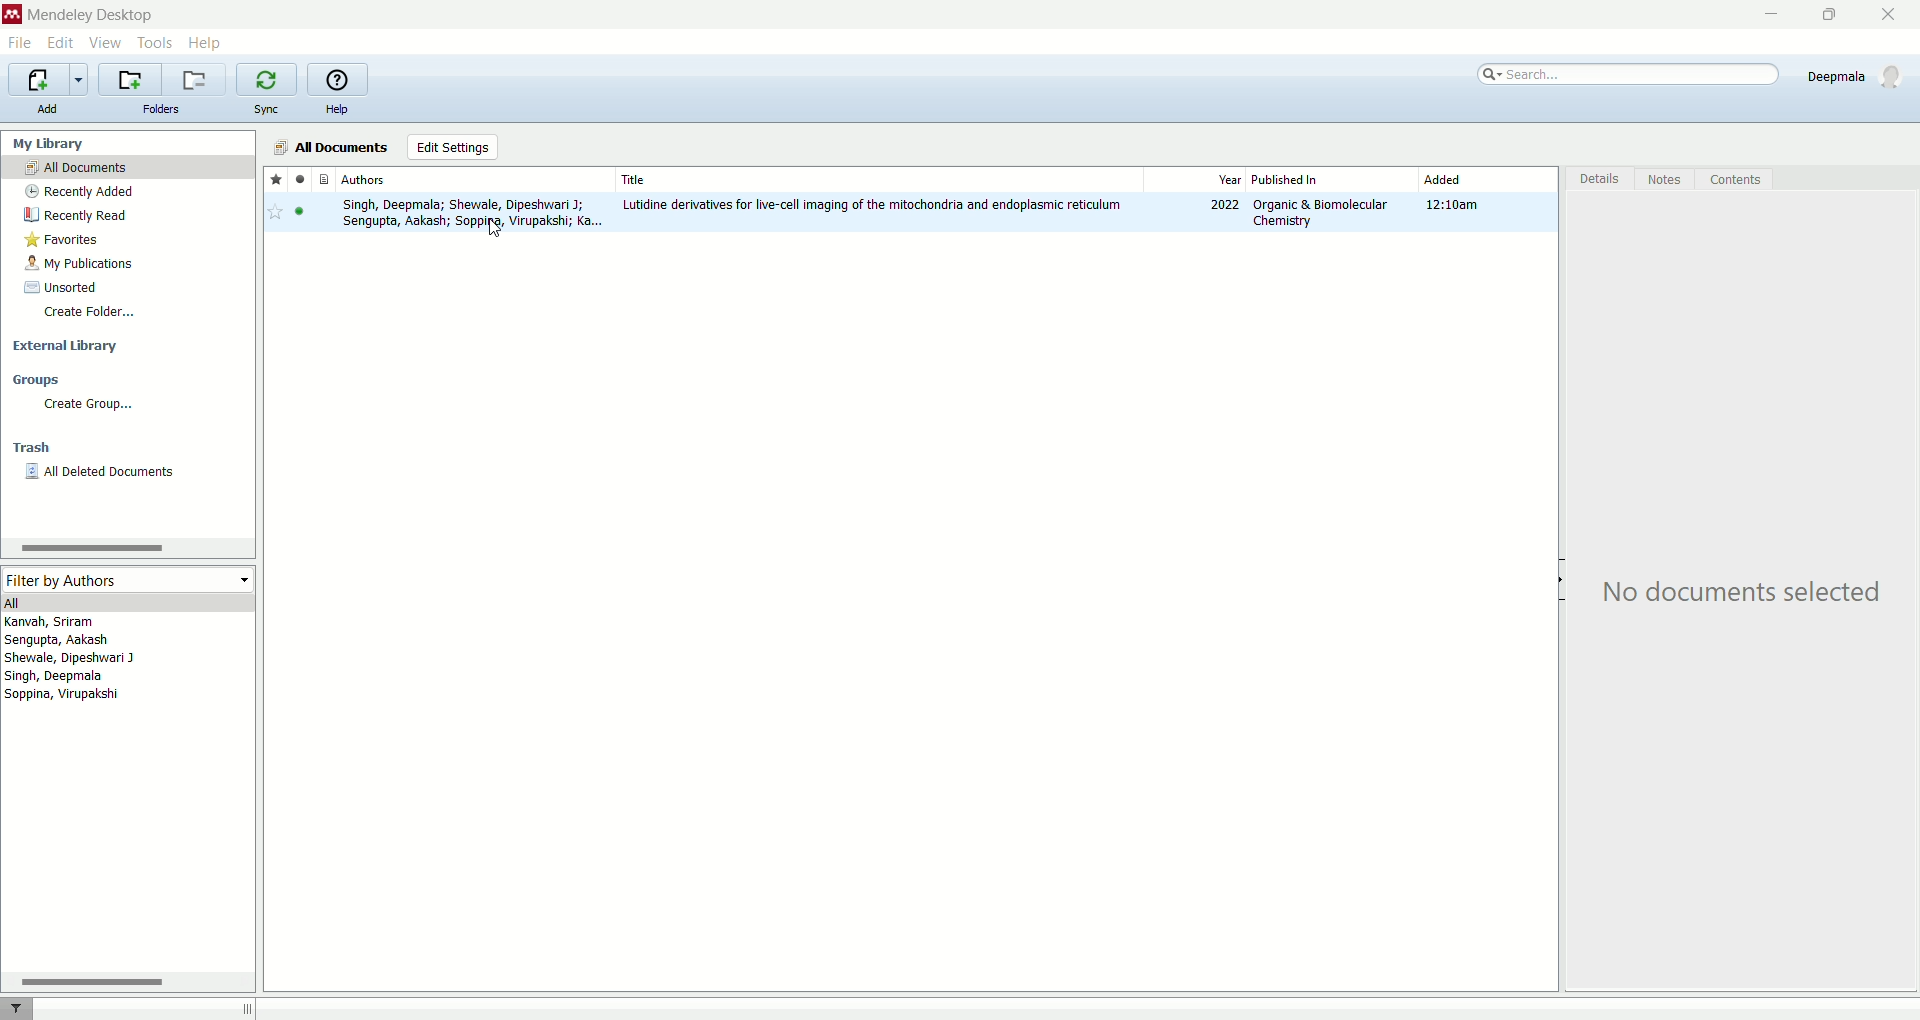 Image resolution: width=1920 pixels, height=1020 pixels. Describe the element at coordinates (1741, 178) in the screenshot. I see `contents` at that location.